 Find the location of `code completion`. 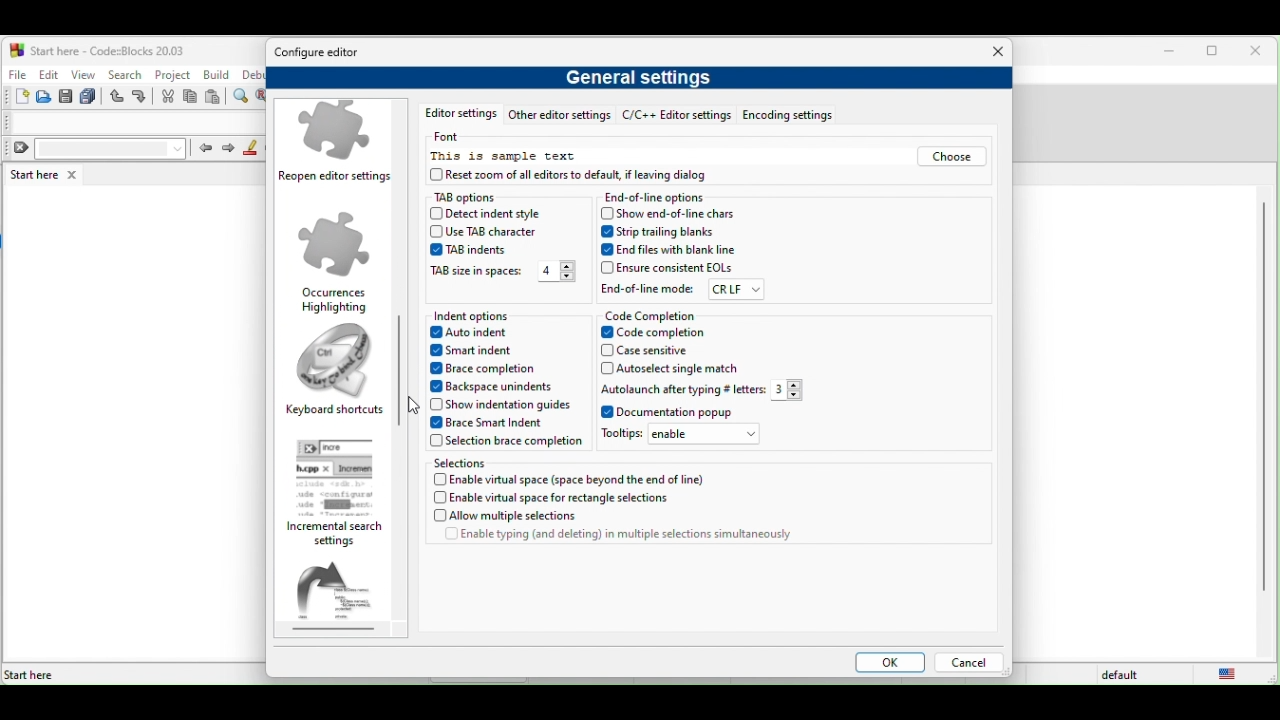

code completion is located at coordinates (670, 333).